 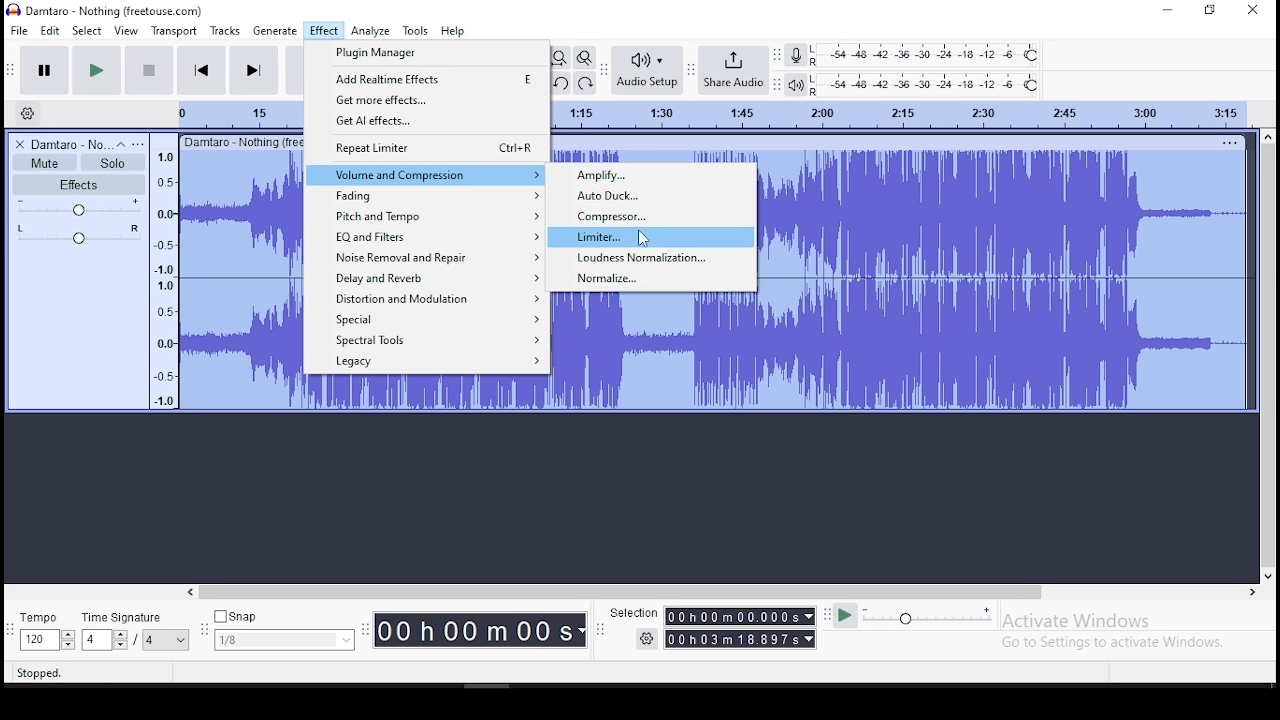 What do you see at coordinates (151, 70) in the screenshot?
I see `stop` at bounding box center [151, 70].